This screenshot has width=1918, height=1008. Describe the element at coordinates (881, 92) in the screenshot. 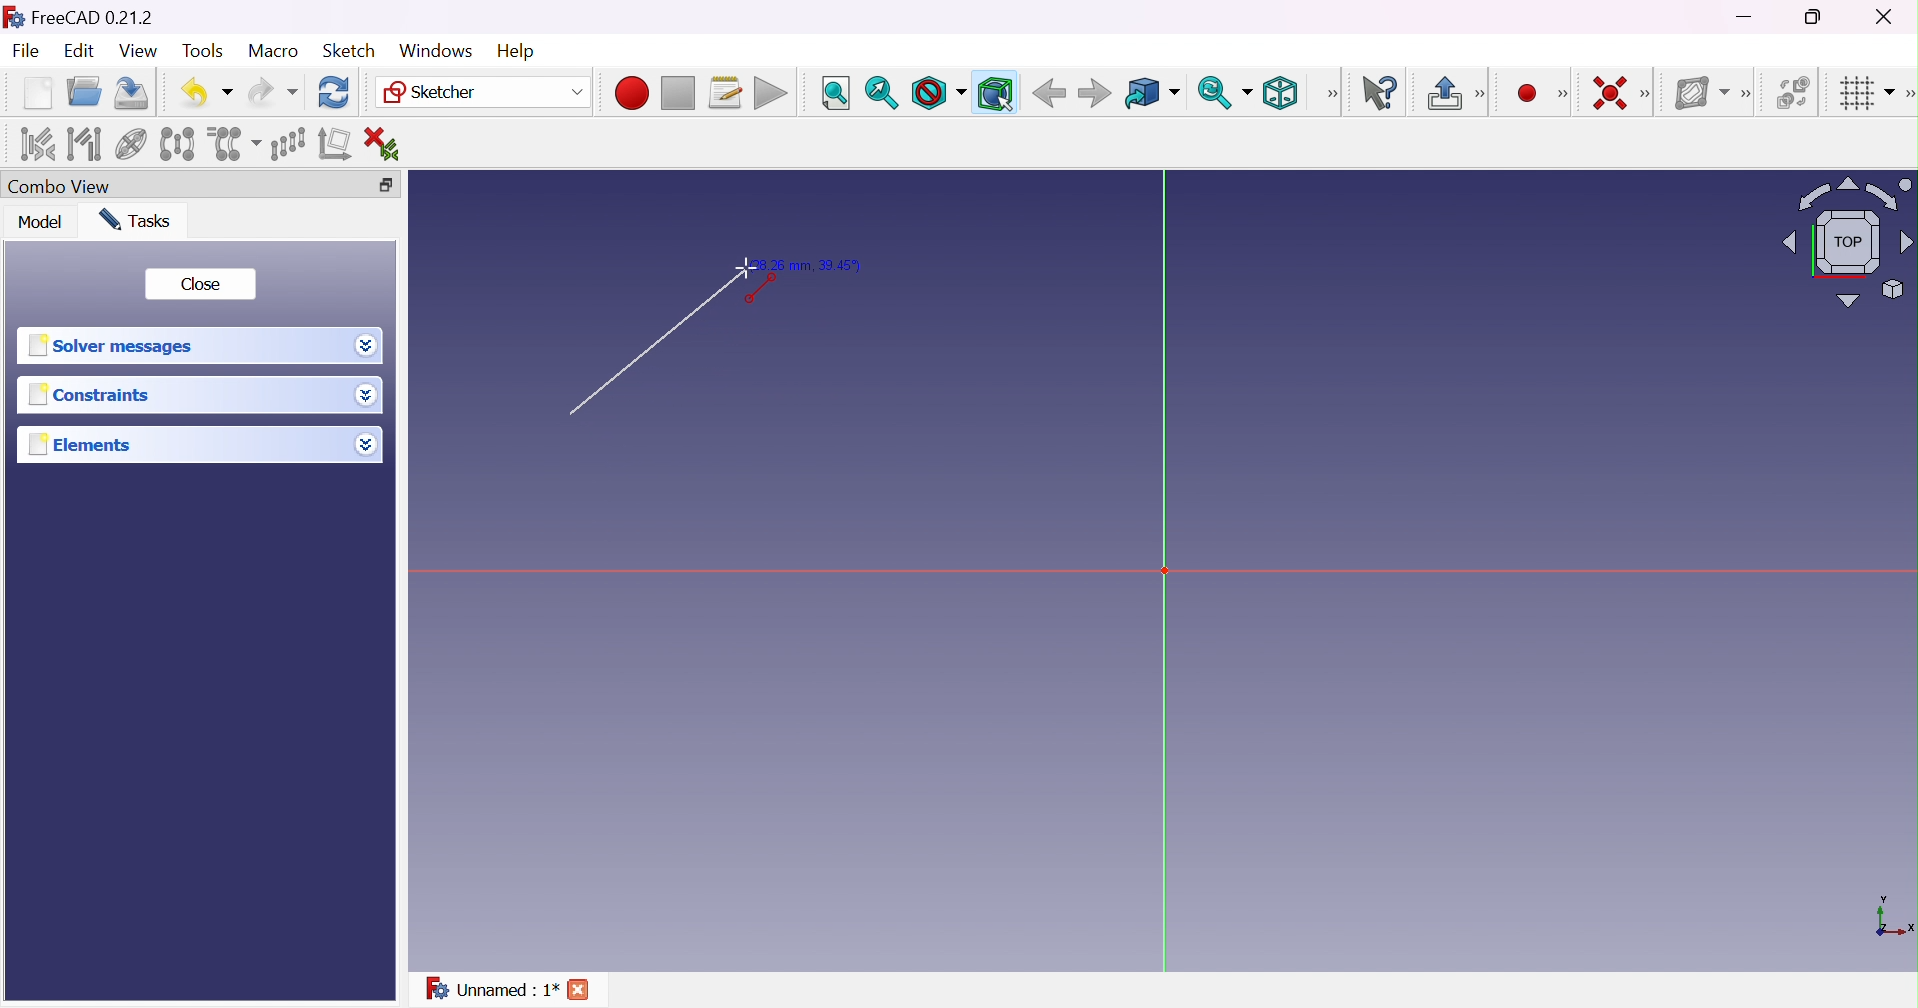

I see `Fit selection` at that location.